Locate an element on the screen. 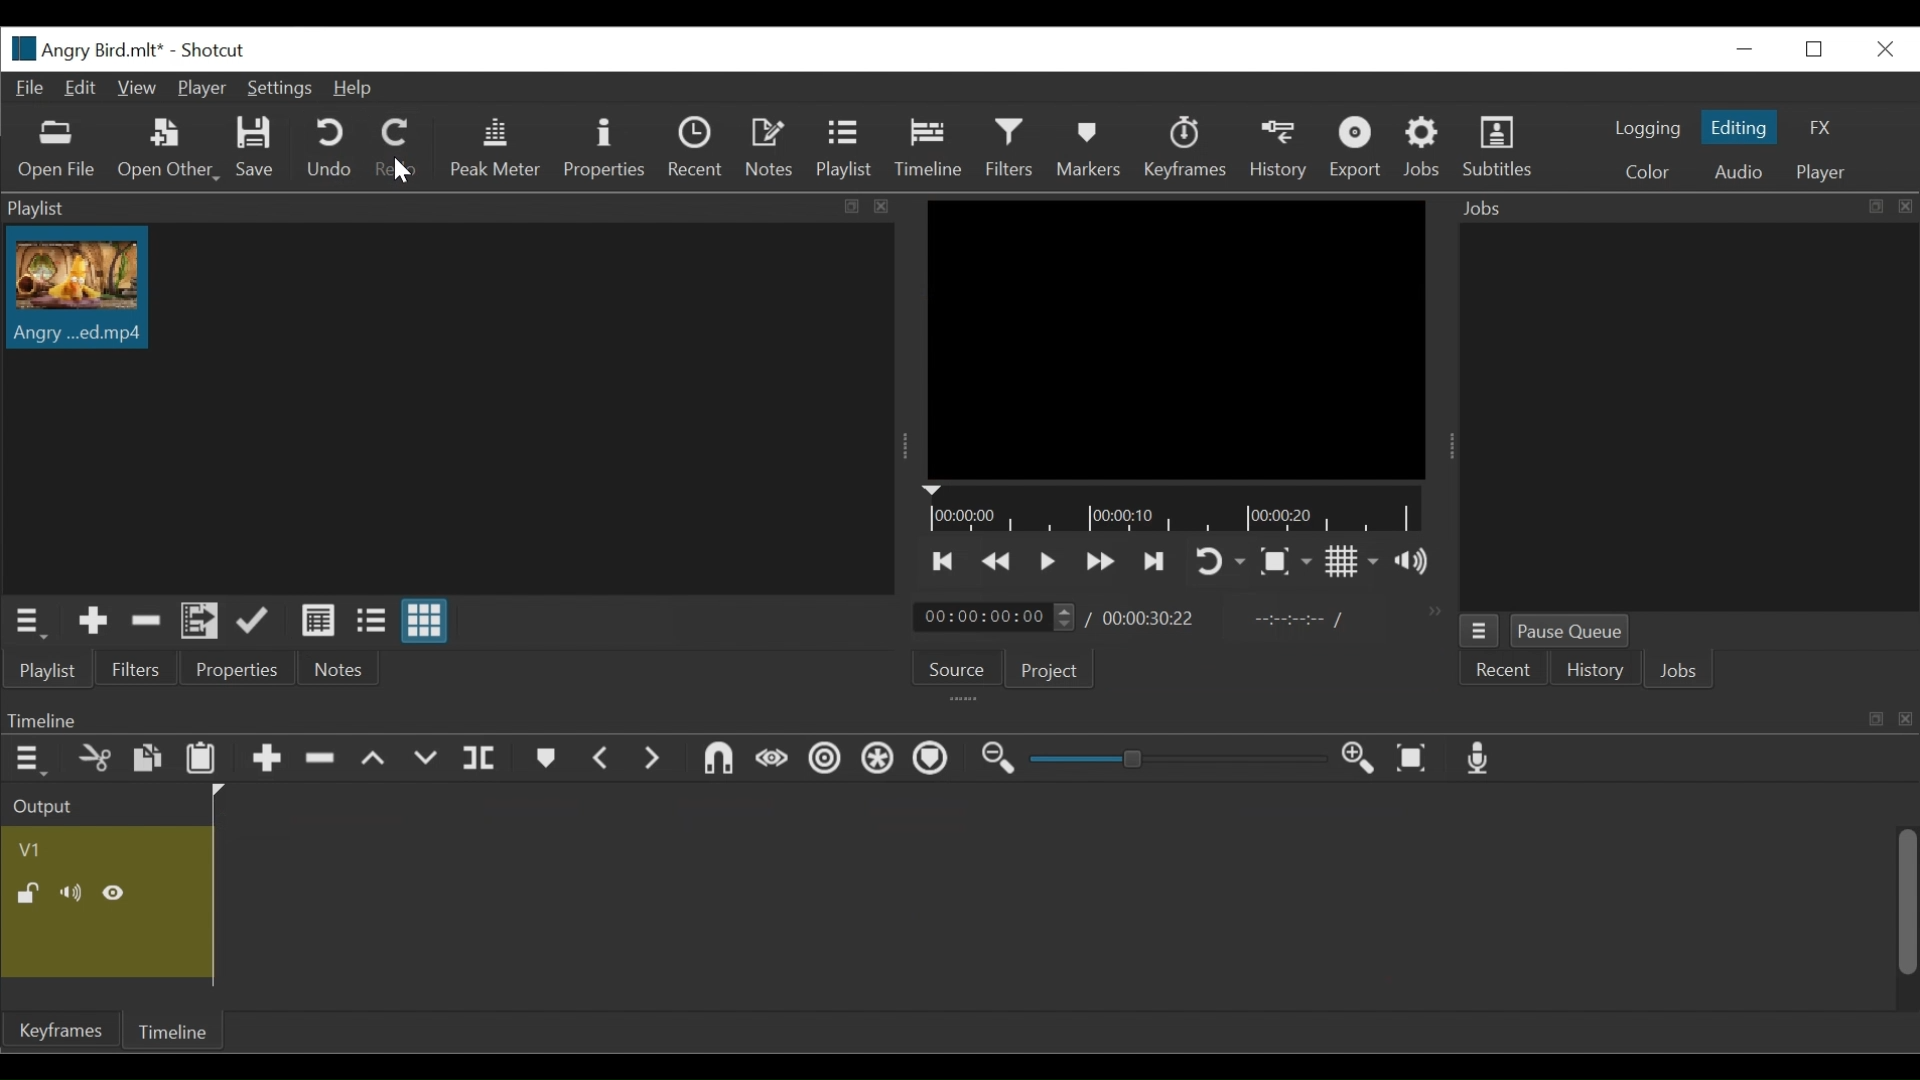 The height and width of the screenshot is (1080, 1920). lift is located at coordinates (373, 760).